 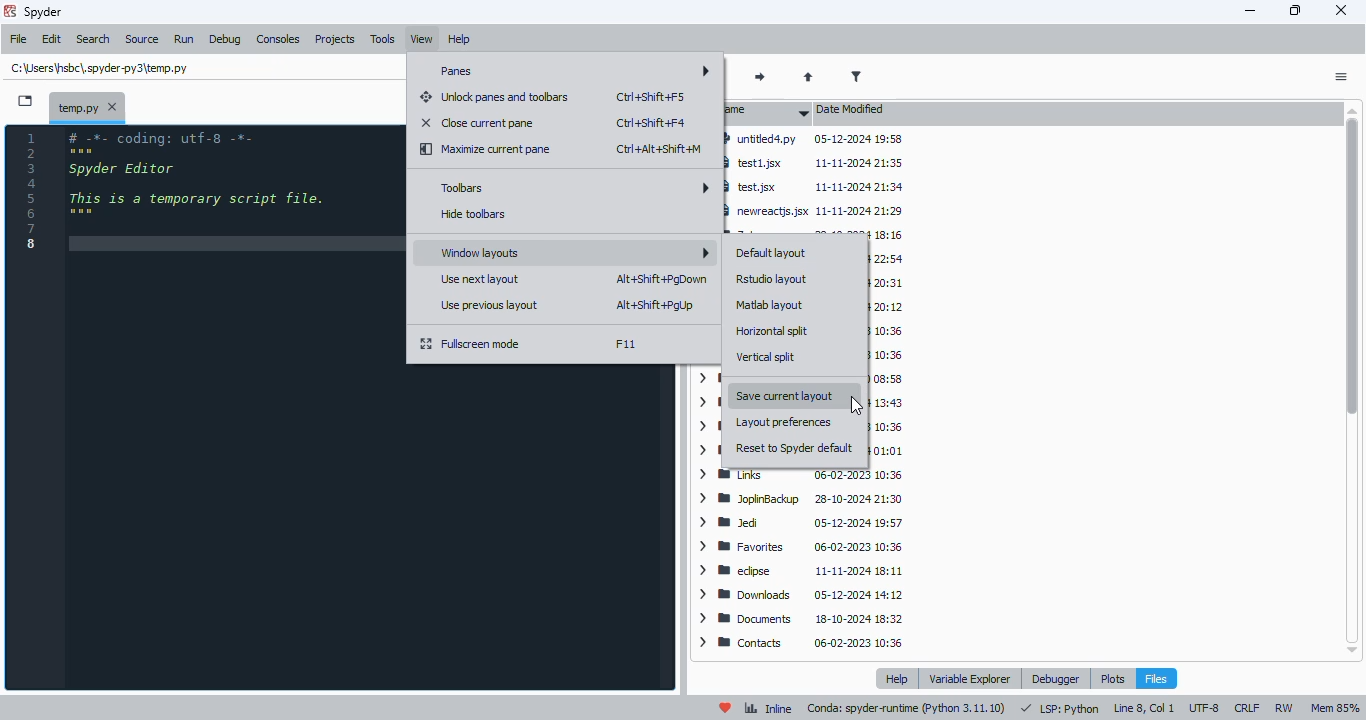 I want to click on Mem 85%, so click(x=1337, y=708).